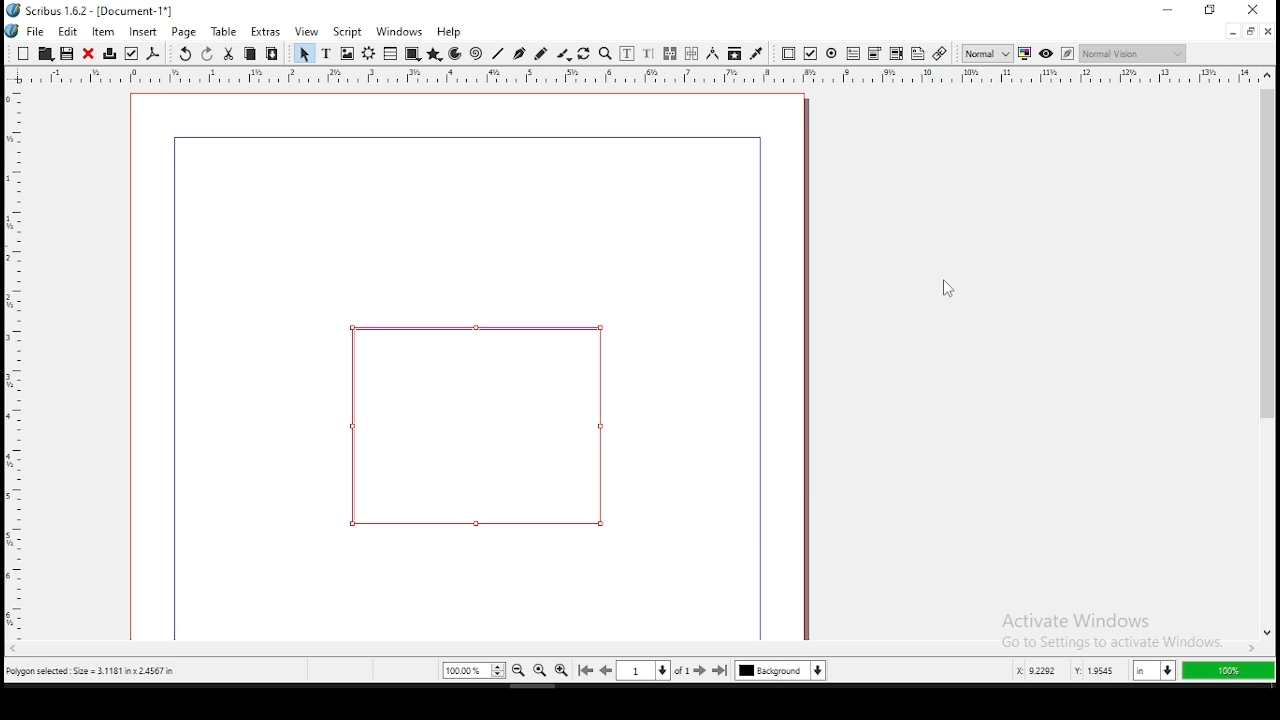 Image resolution: width=1280 pixels, height=720 pixels. Describe the element at coordinates (918, 53) in the screenshot. I see `text annotation` at that location.